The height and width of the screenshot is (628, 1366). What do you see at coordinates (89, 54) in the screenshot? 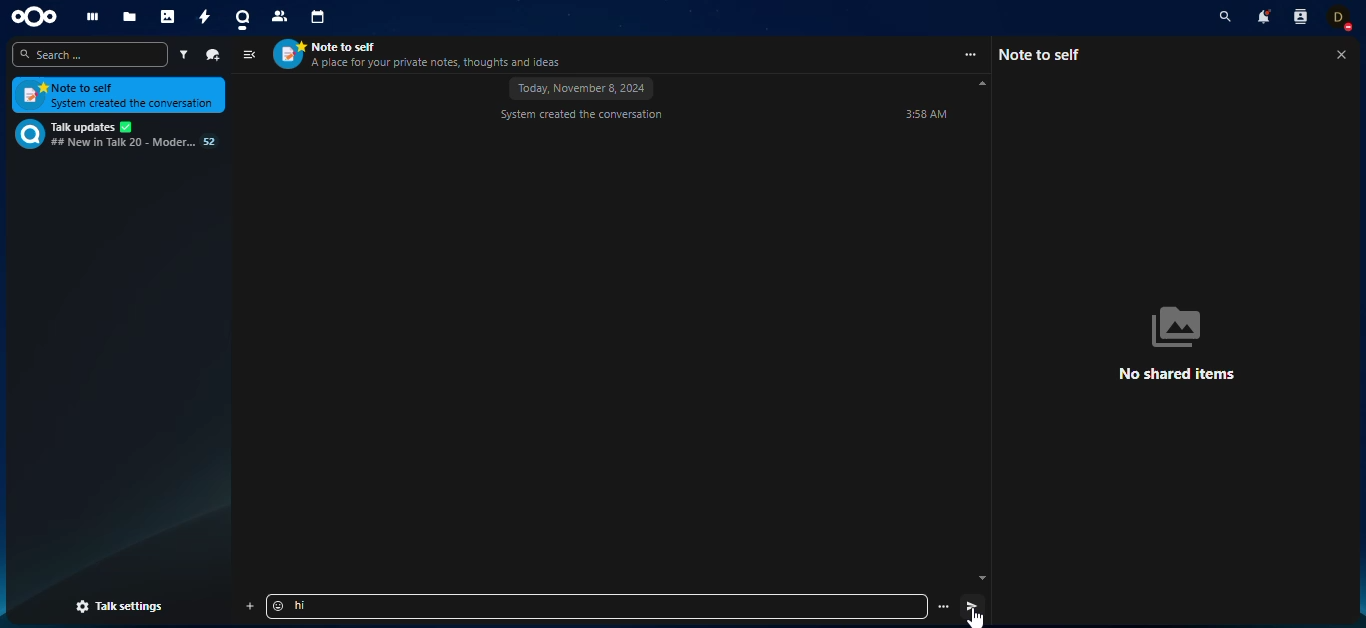
I see `search` at bounding box center [89, 54].